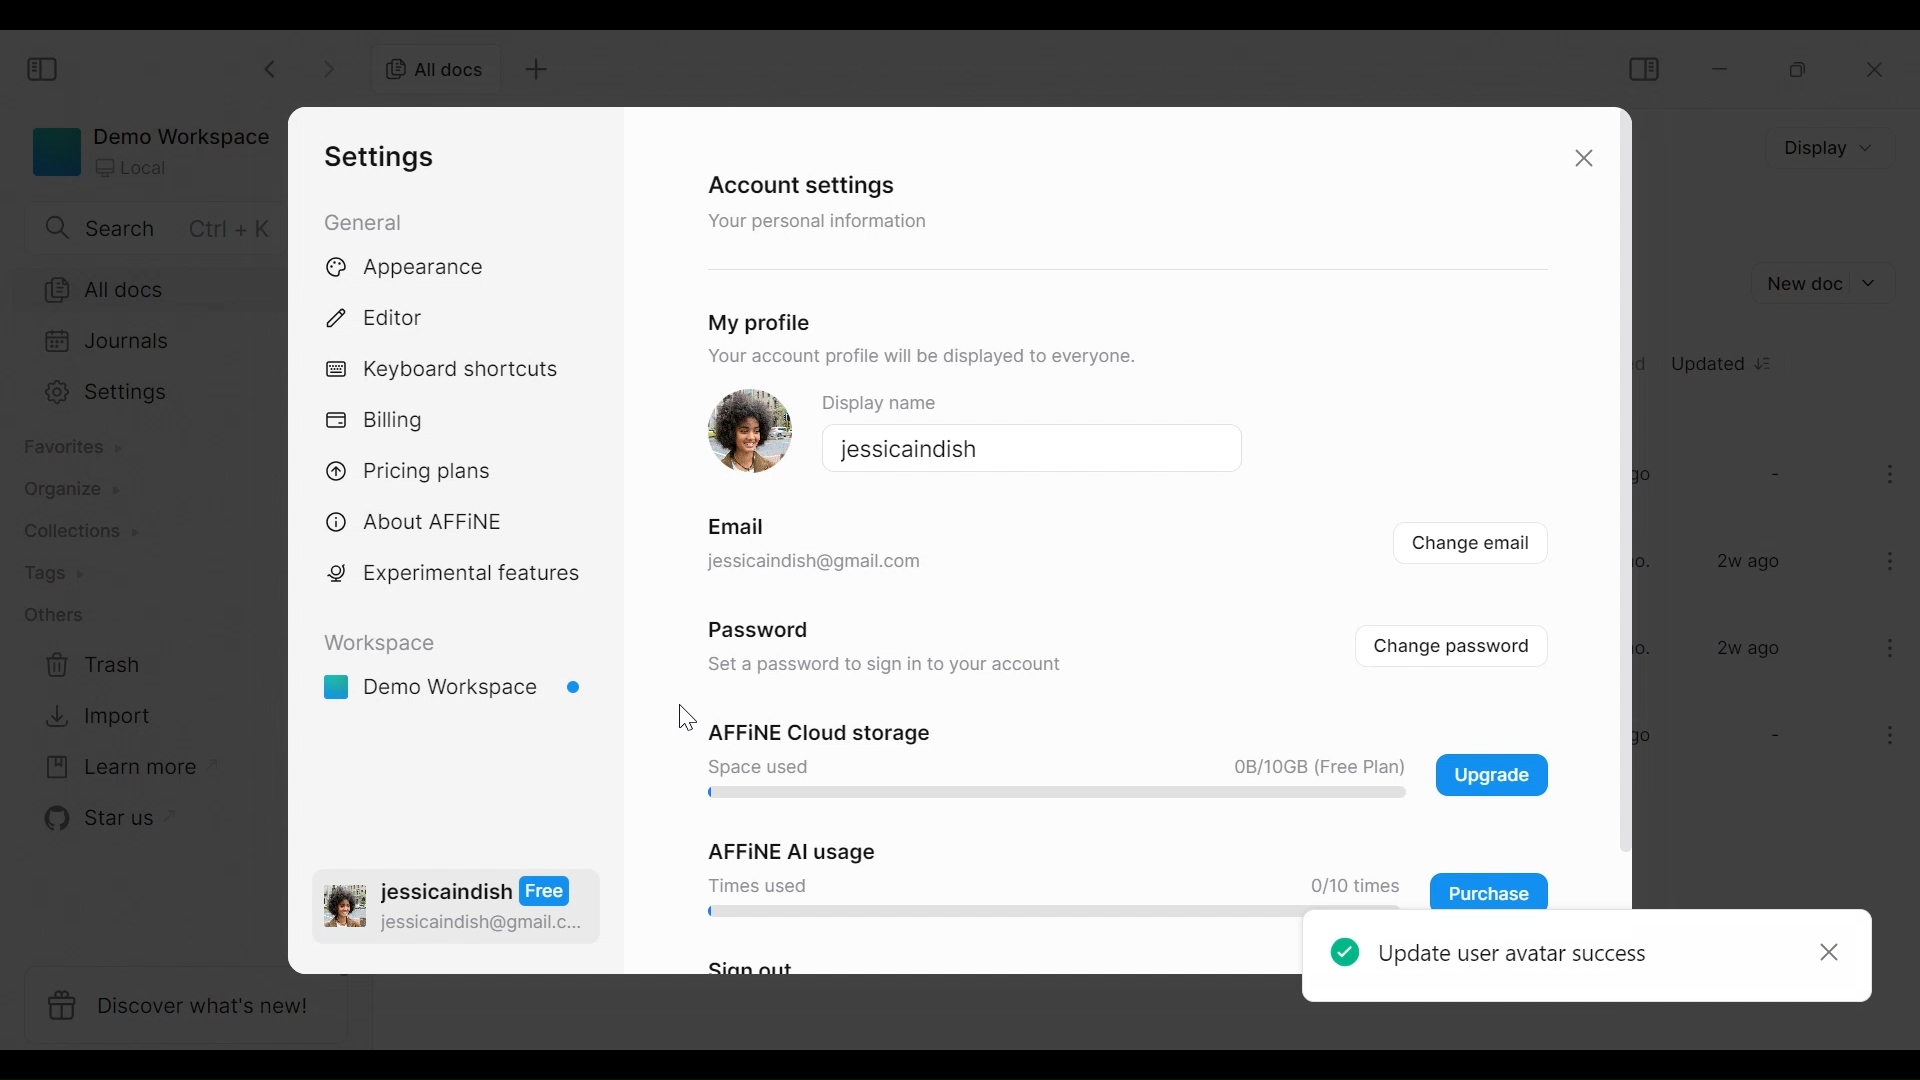 This screenshot has height=1080, width=1920. Describe the element at coordinates (64, 572) in the screenshot. I see `Tags` at that location.